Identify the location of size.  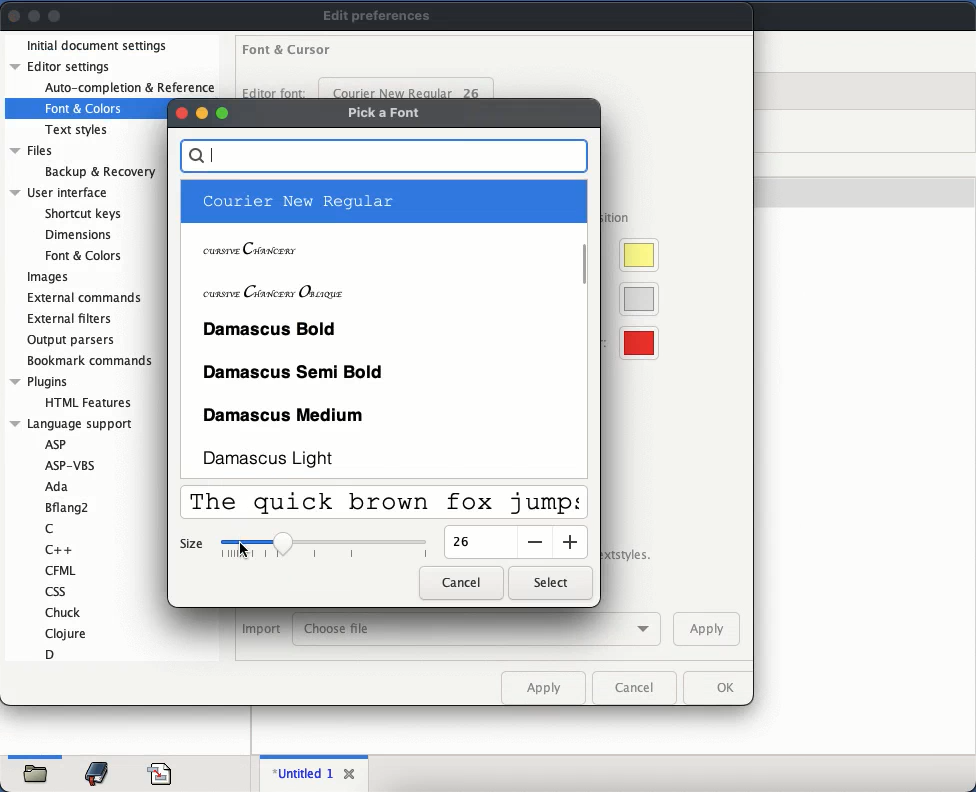
(468, 543).